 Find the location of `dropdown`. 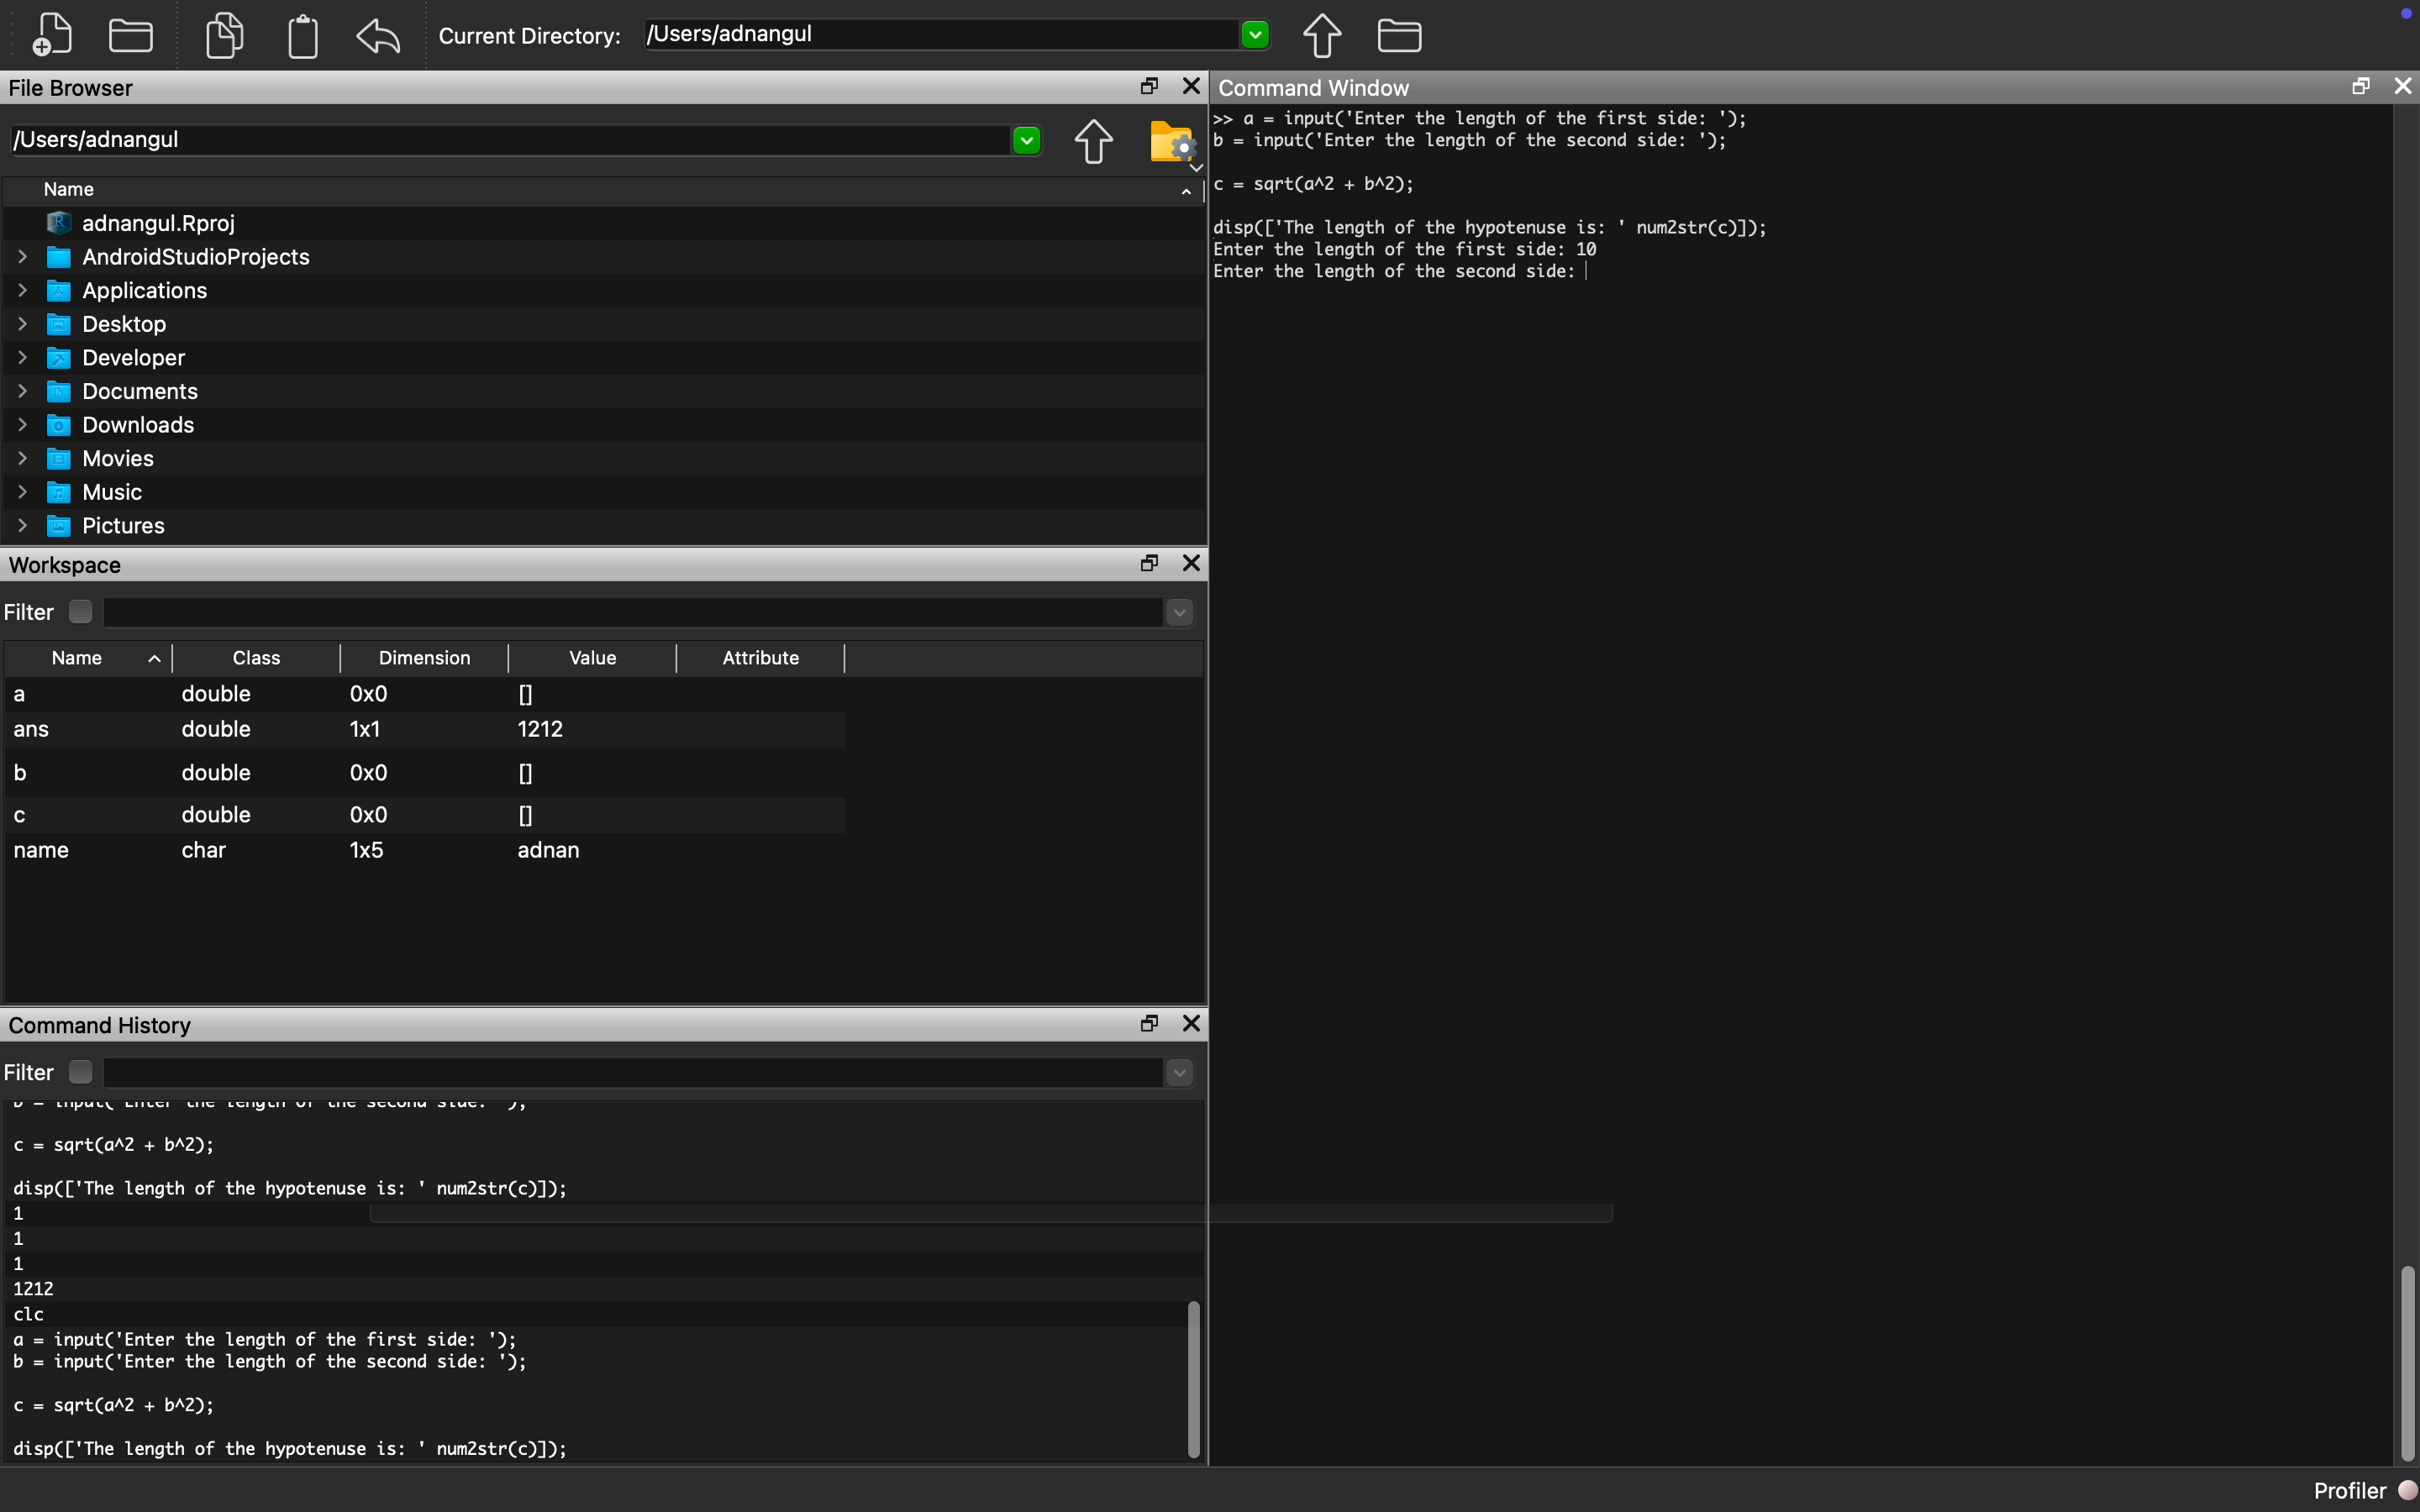

dropdown is located at coordinates (653, 613).